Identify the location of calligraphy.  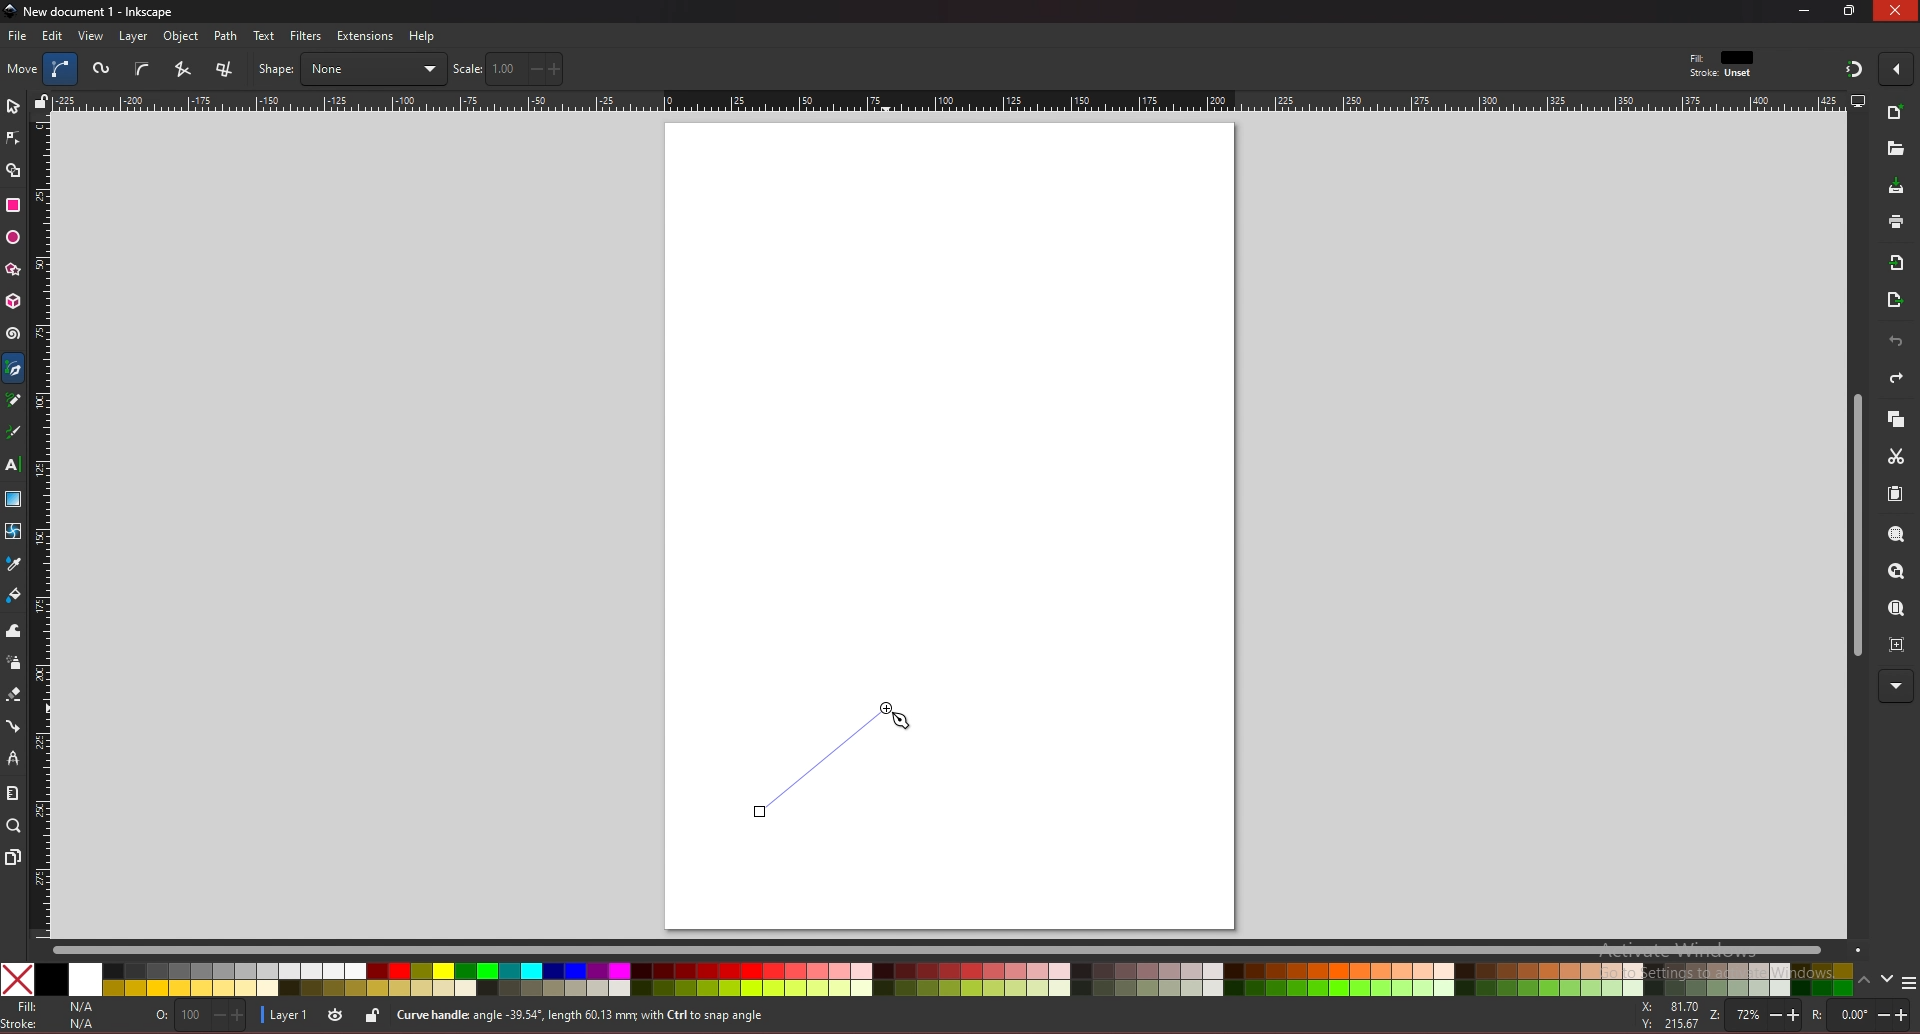
(17, 434).